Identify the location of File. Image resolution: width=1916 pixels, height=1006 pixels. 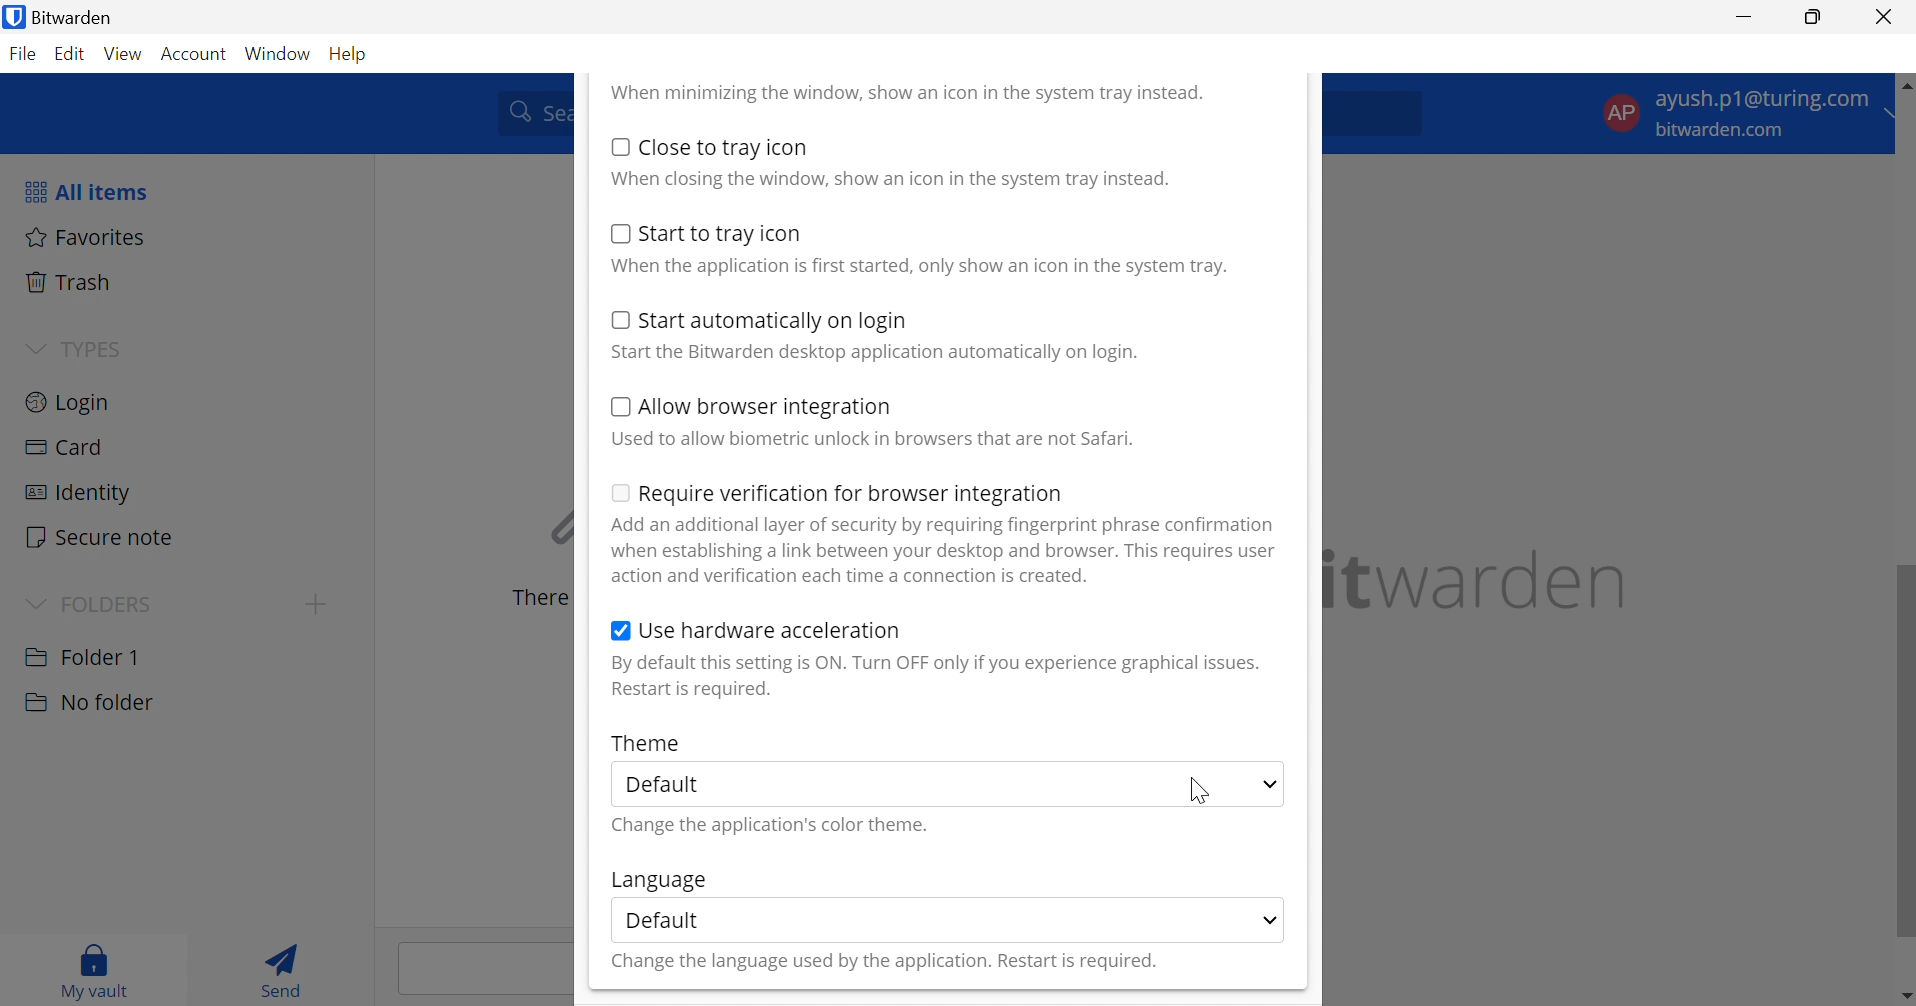
(26, 55).